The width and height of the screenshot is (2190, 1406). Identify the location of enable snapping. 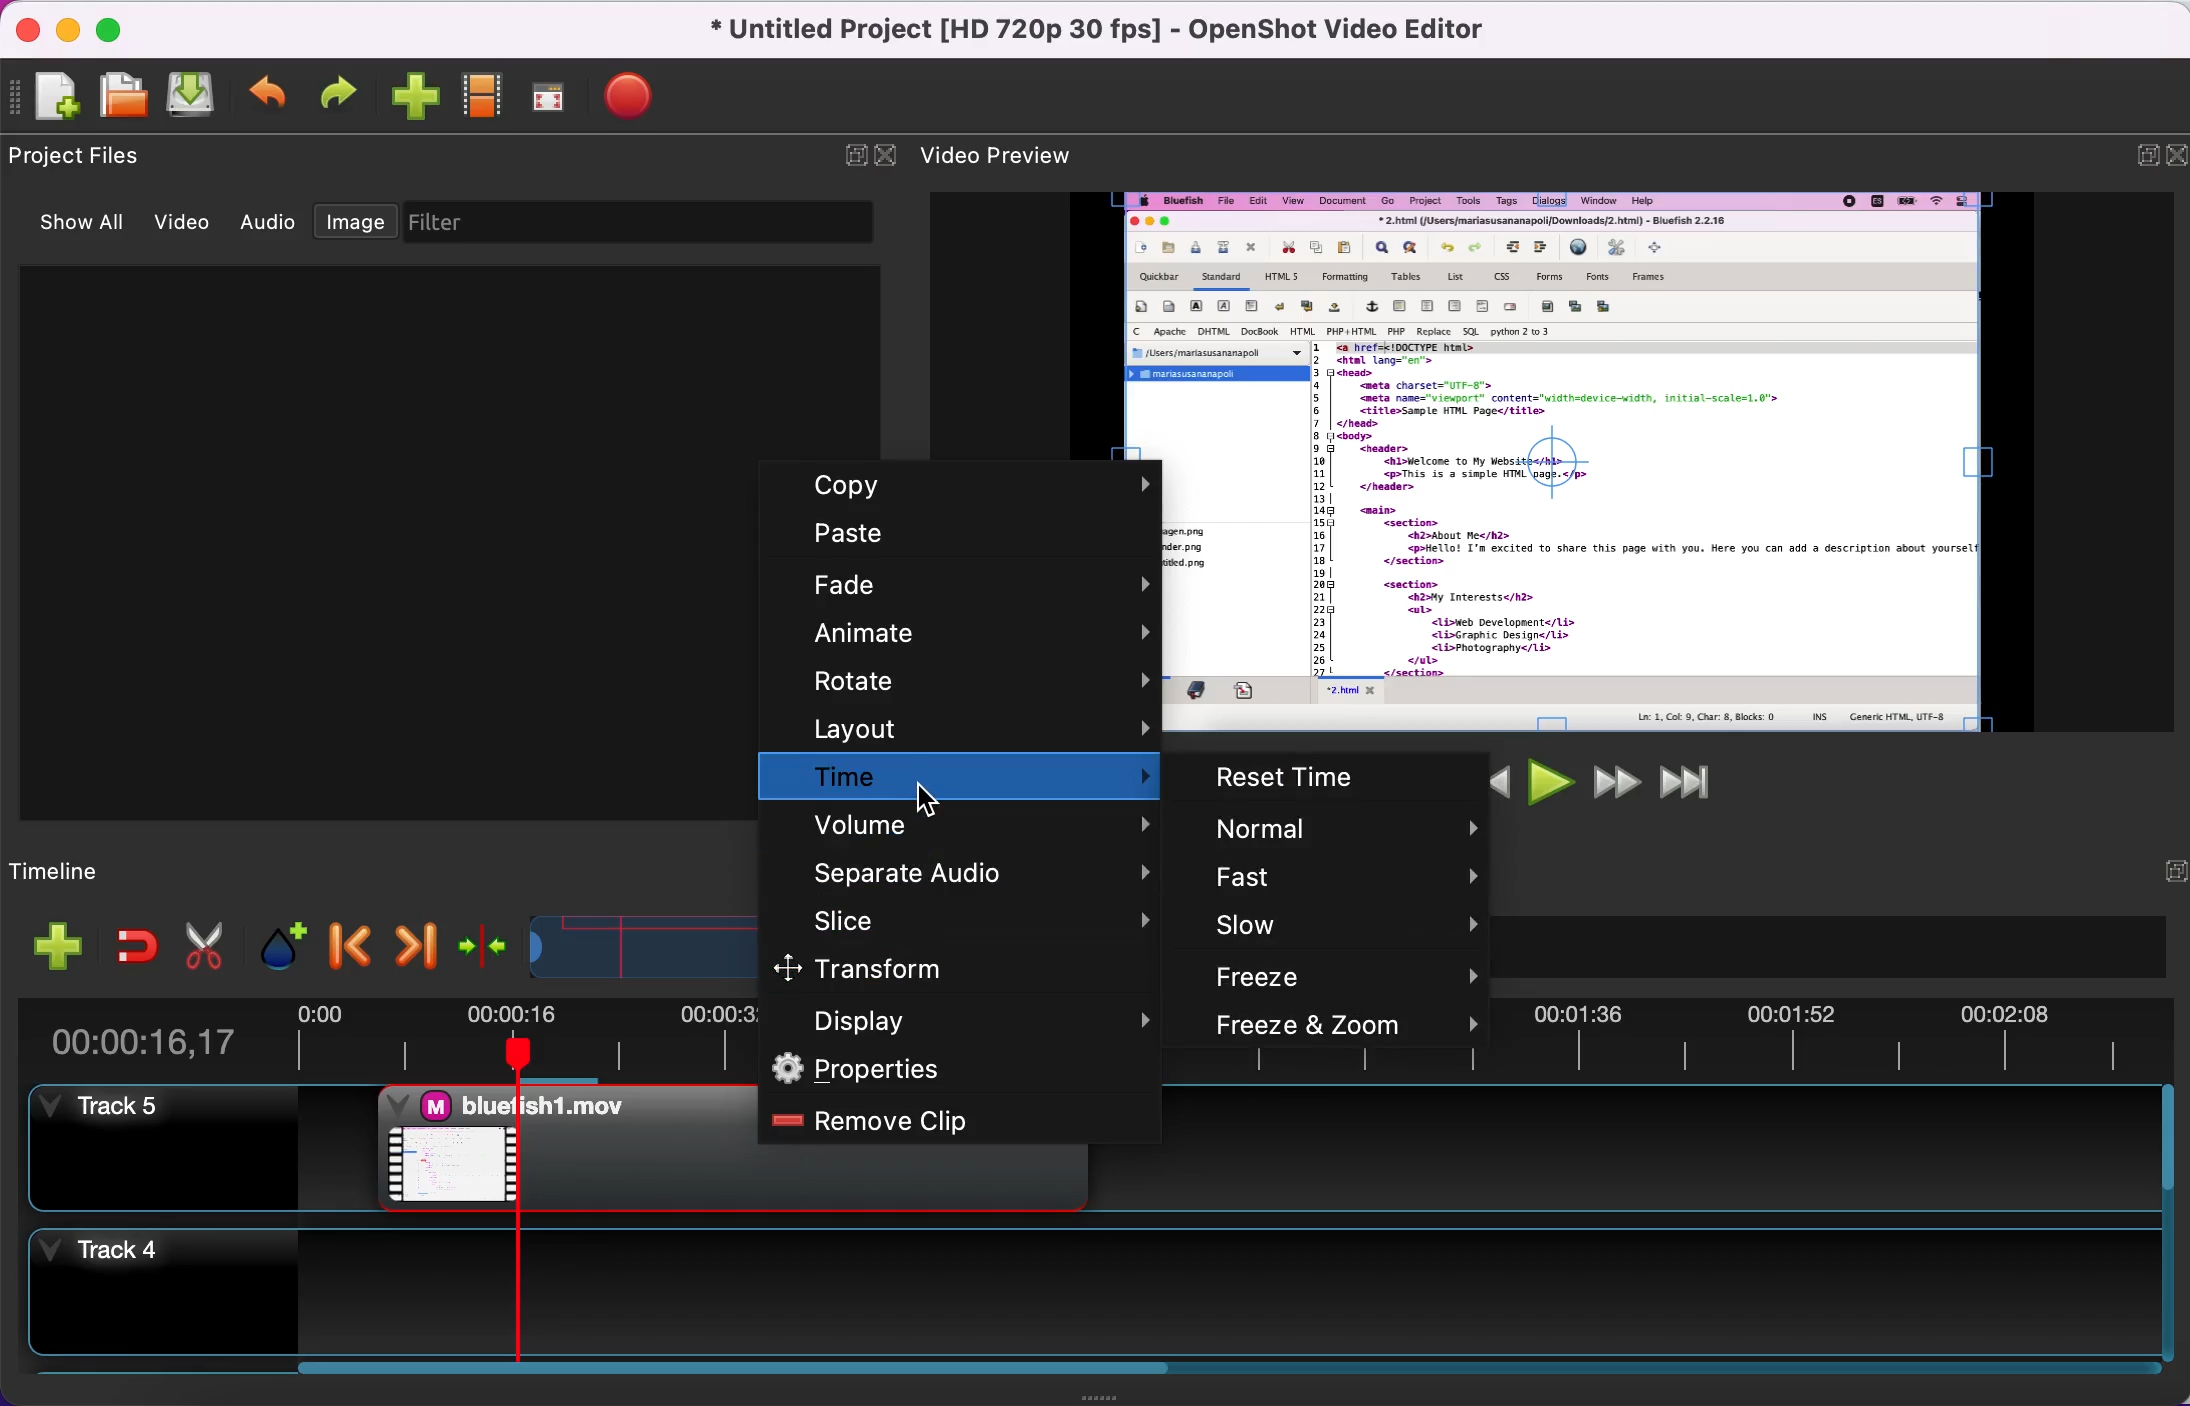
(127, 944).